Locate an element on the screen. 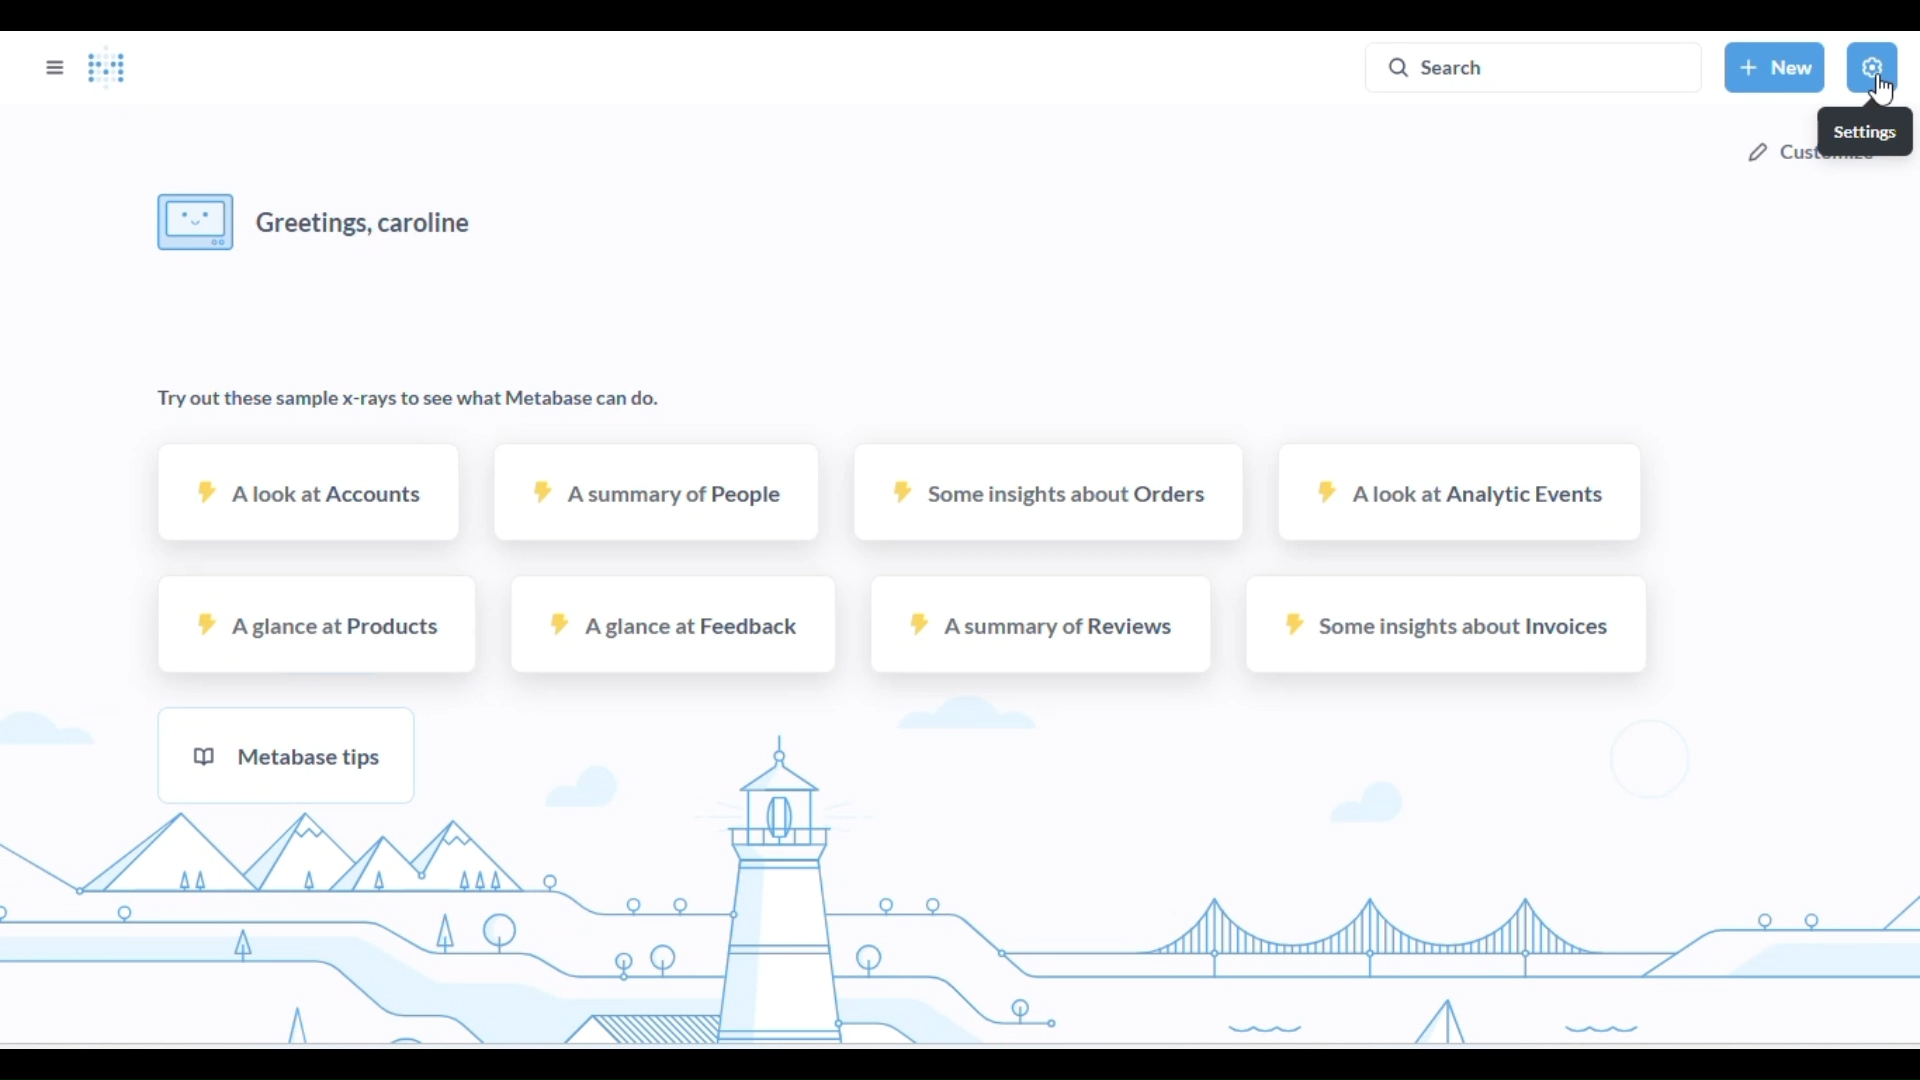 The width and height of the screenshot is (1920, 1080). a look at analytic events is located at coordinates (1460, 493).